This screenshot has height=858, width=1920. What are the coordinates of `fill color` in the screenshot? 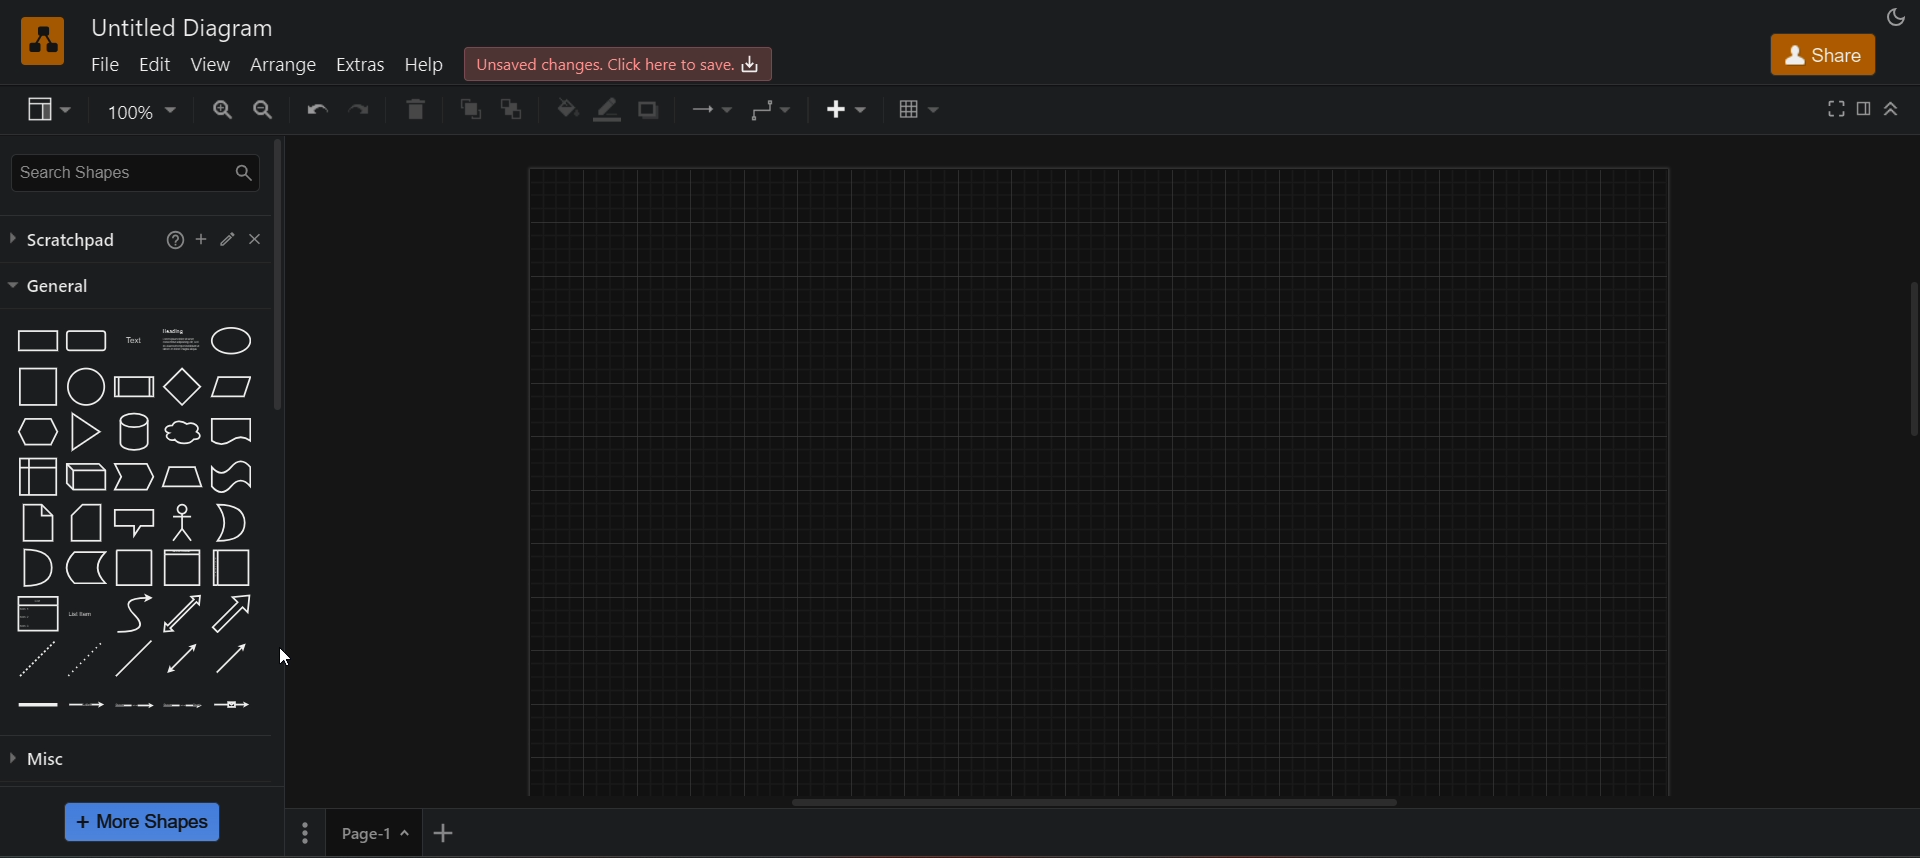 It's located at (567, 109).